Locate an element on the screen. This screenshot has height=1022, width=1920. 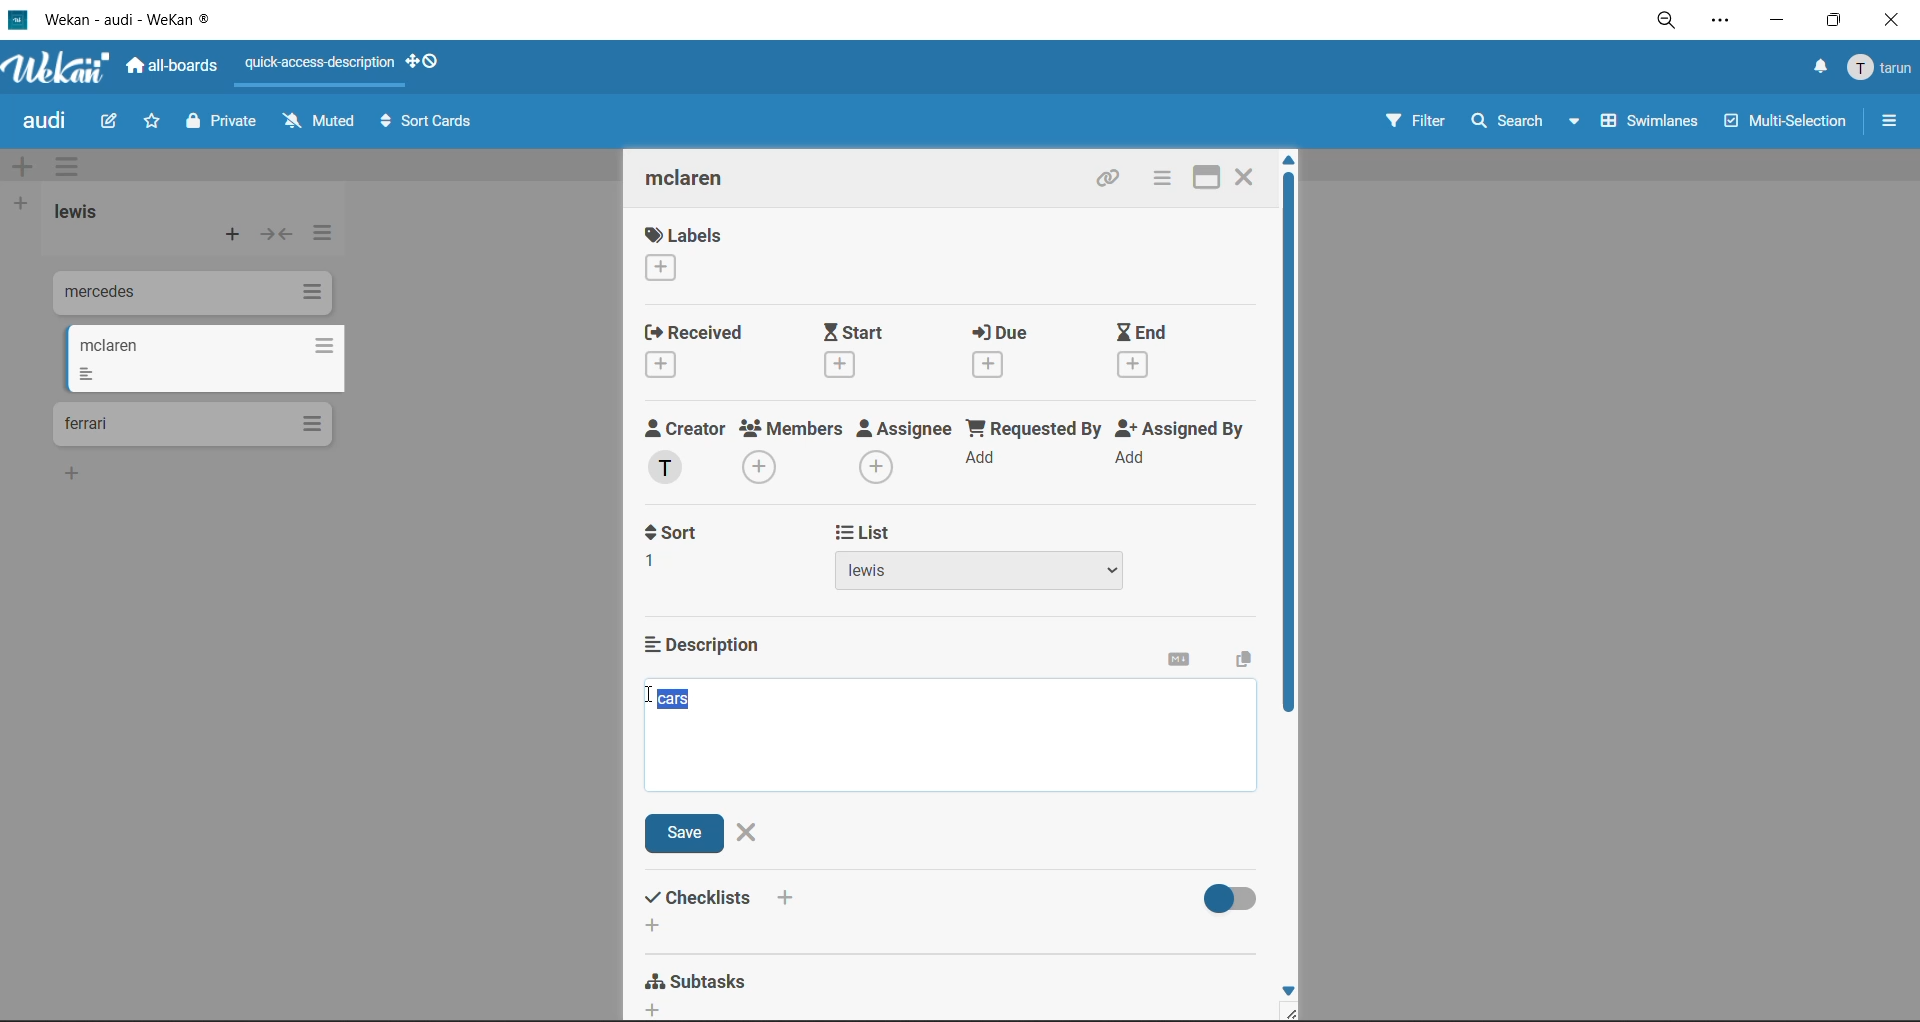
swimlane actions is located at coordinates (73, 168).